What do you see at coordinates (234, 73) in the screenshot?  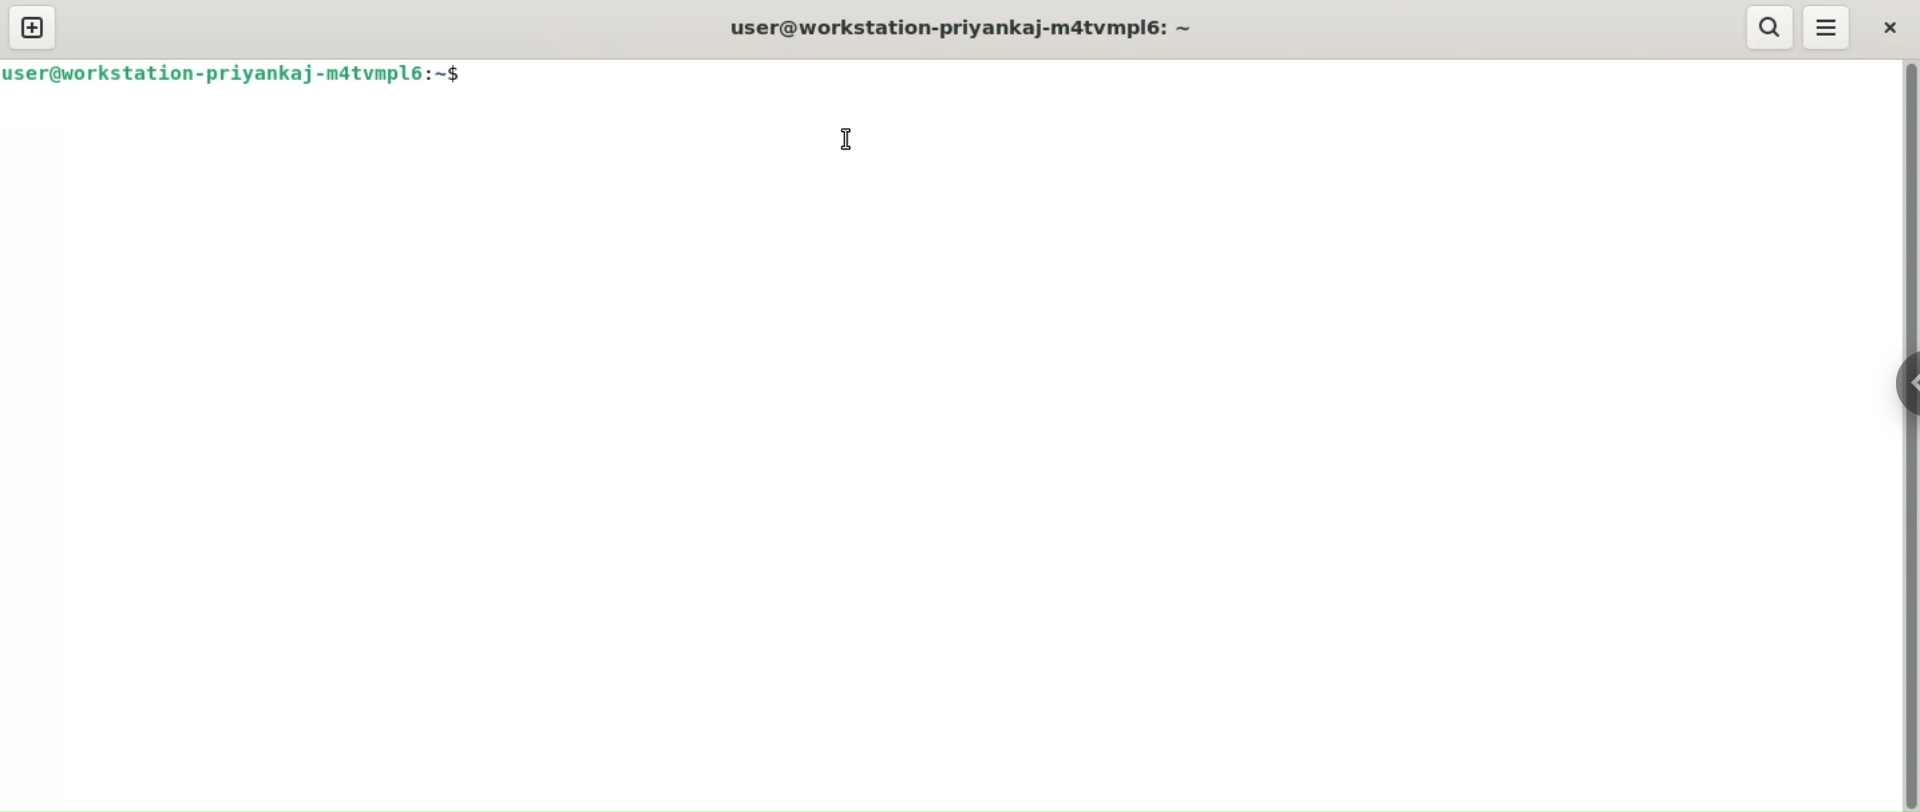 I see `user@workstation-priyankaj-m4tvmplé:~$` at bounding box center [234, 73].